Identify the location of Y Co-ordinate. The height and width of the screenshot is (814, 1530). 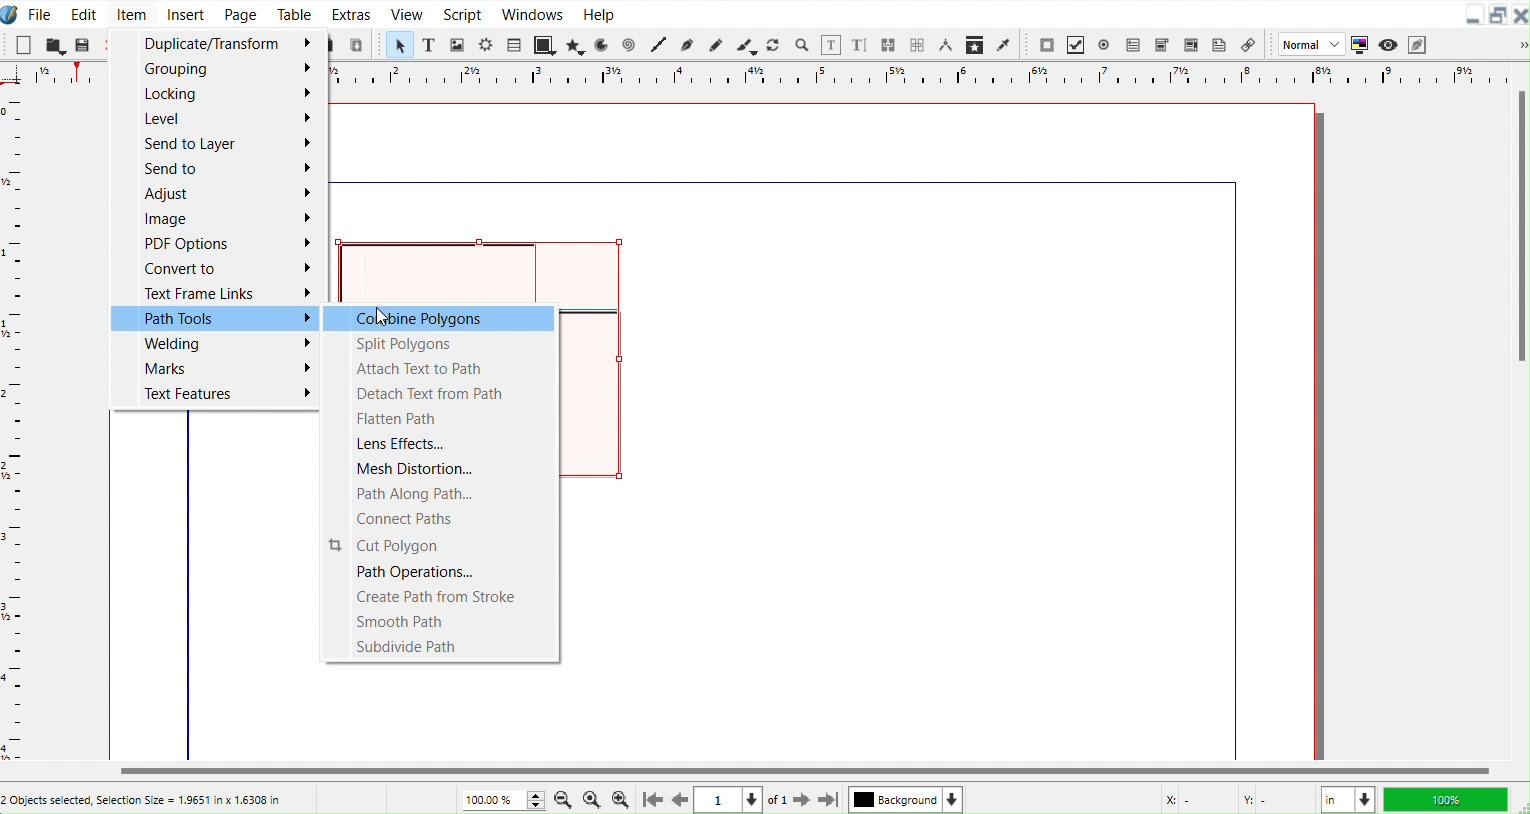
(1275, 801).